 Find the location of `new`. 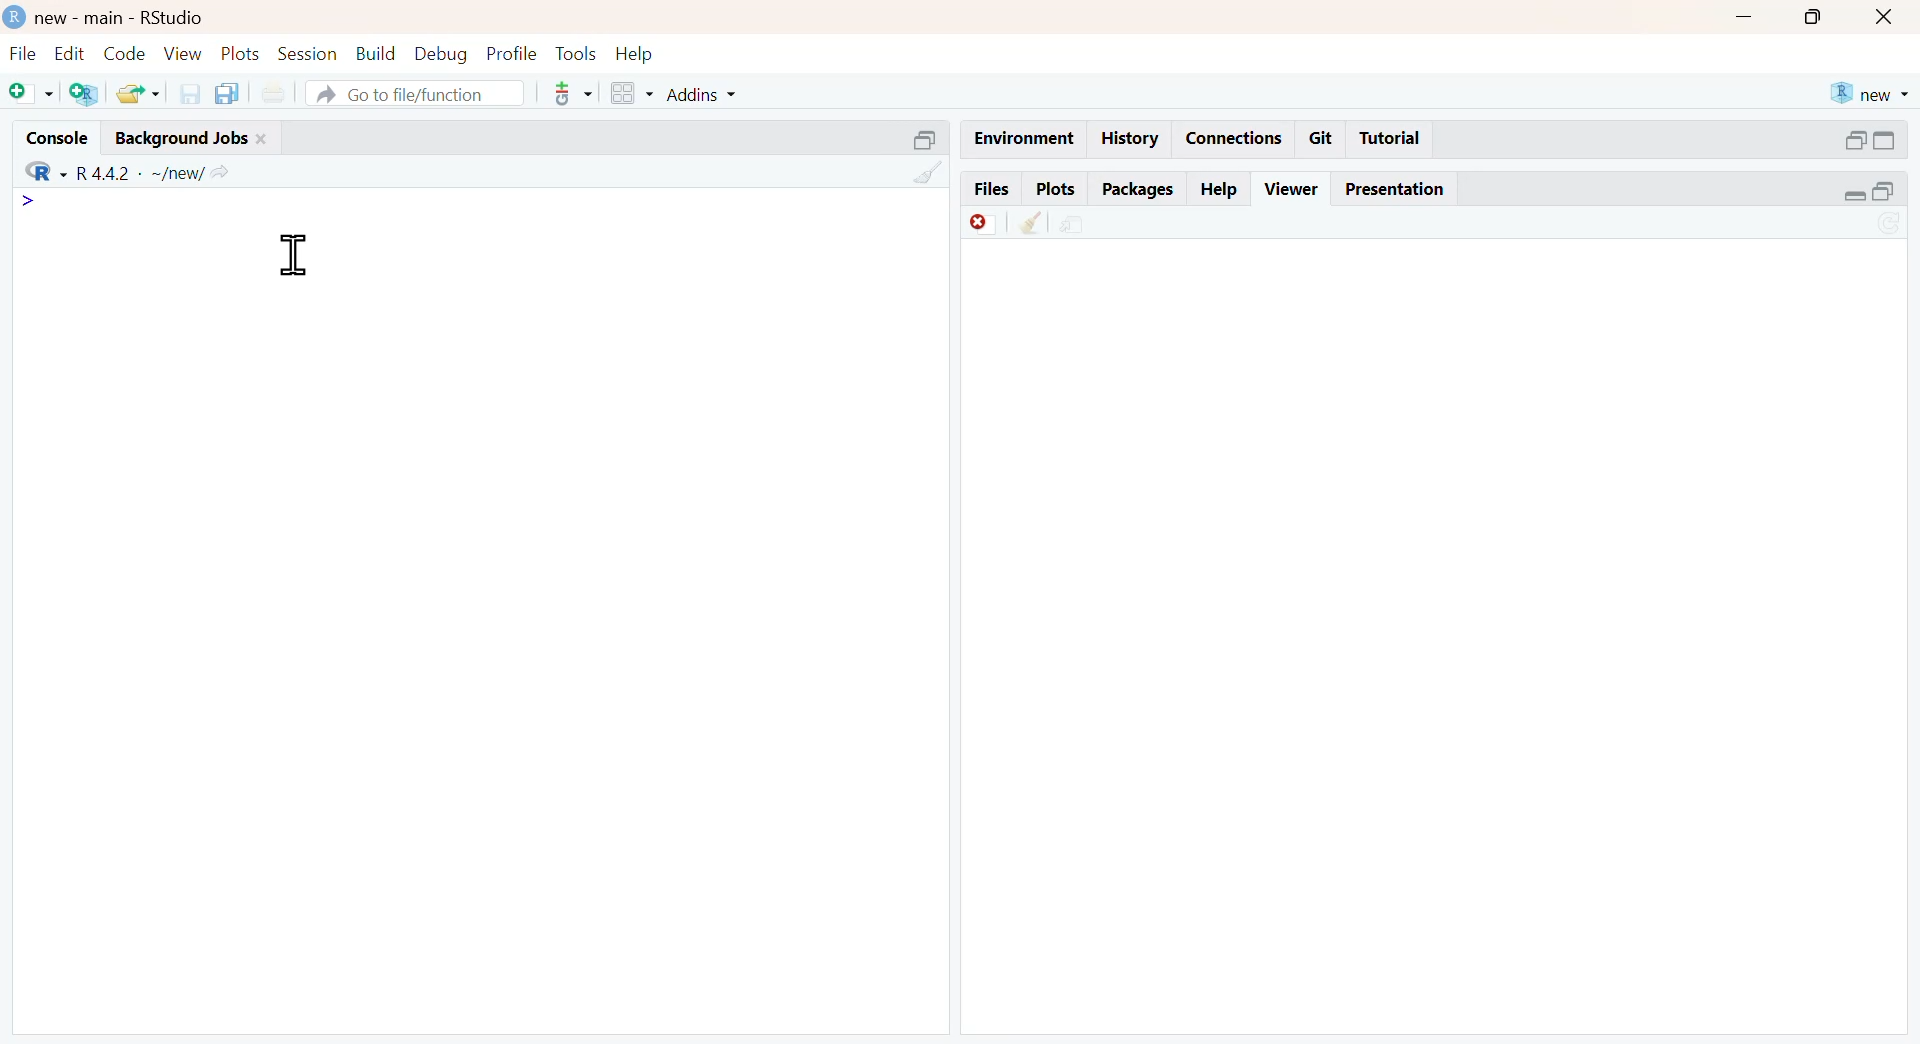

new is located at coordinates (1871, 92).